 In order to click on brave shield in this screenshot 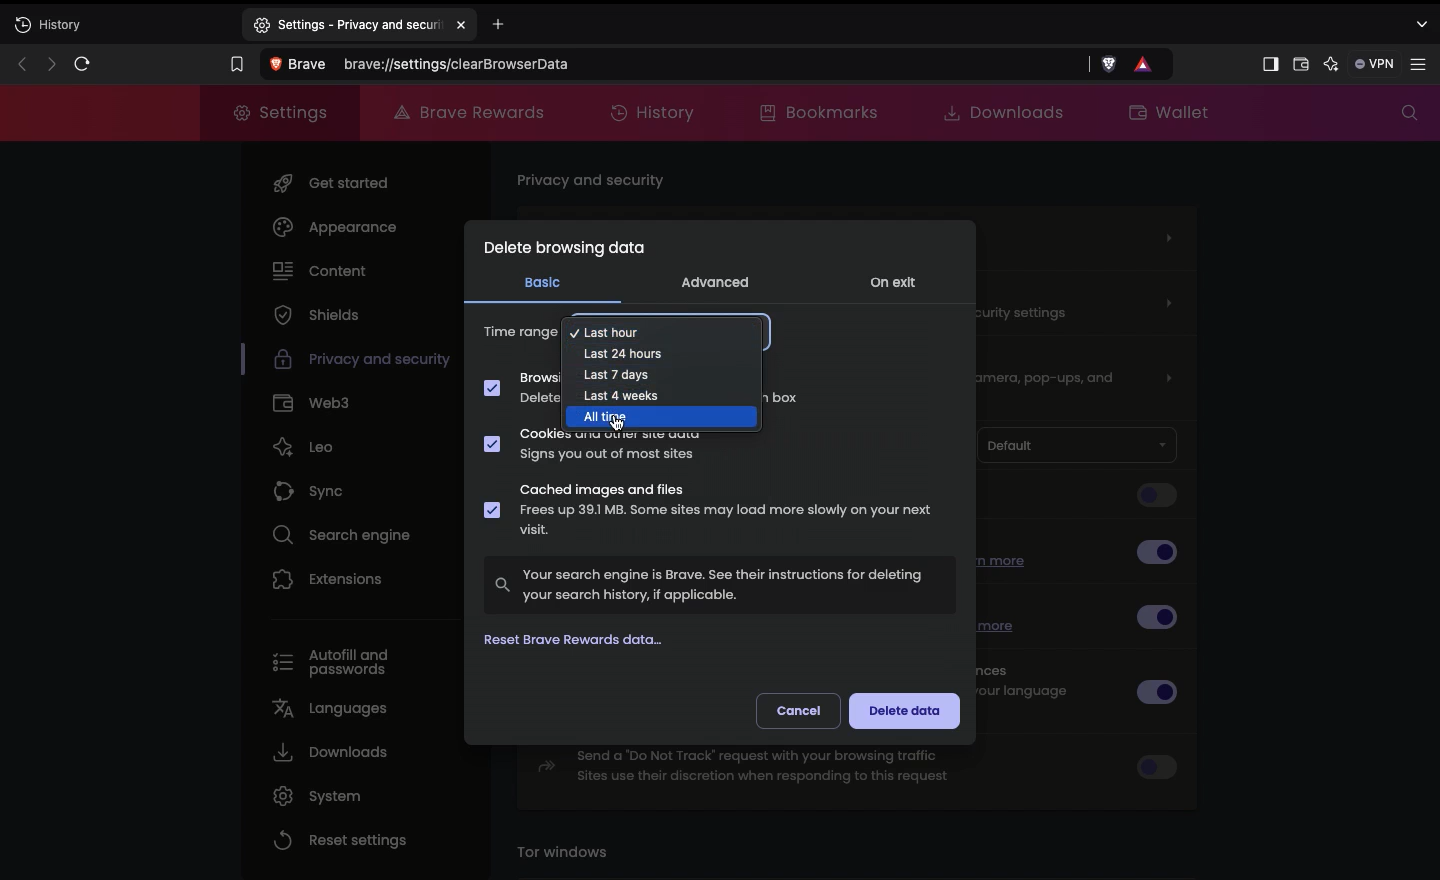, I will do `click(1111, 64)`.